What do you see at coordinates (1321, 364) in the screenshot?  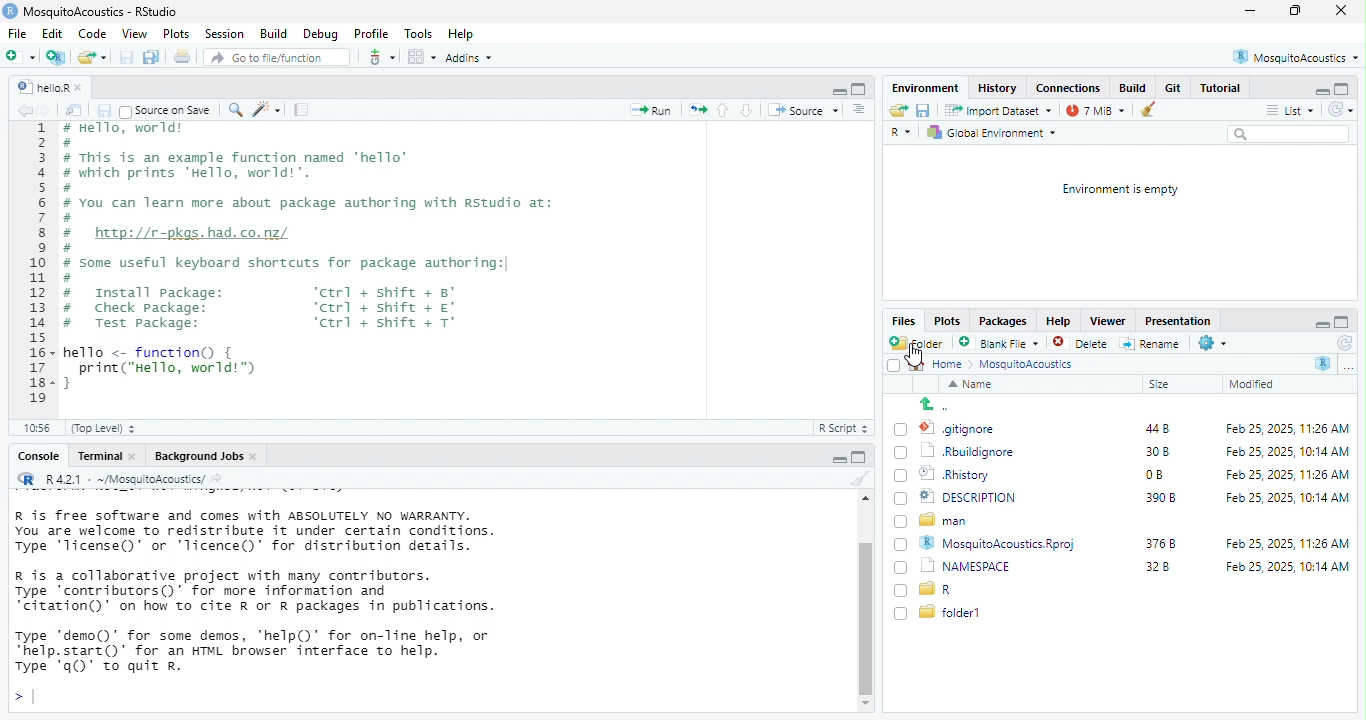 I see `r studio logo` at bounding box center [1321, 364].